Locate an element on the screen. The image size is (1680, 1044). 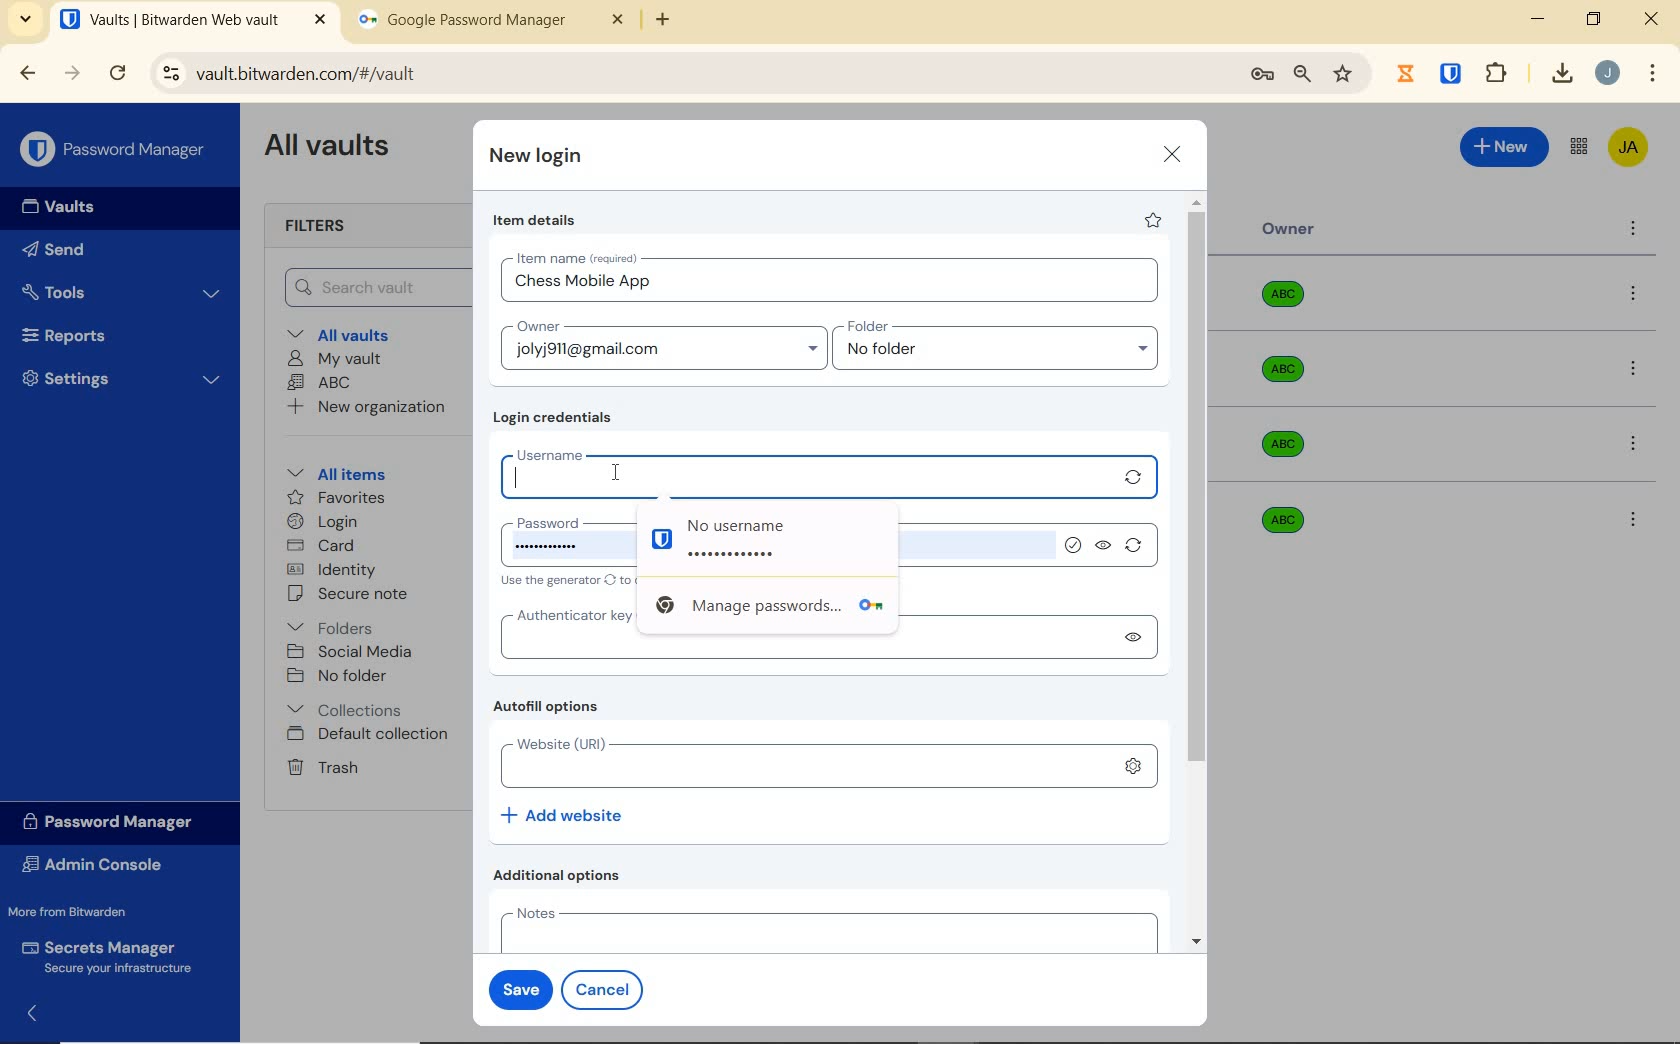
generate is located at coordinates (1134, 550).